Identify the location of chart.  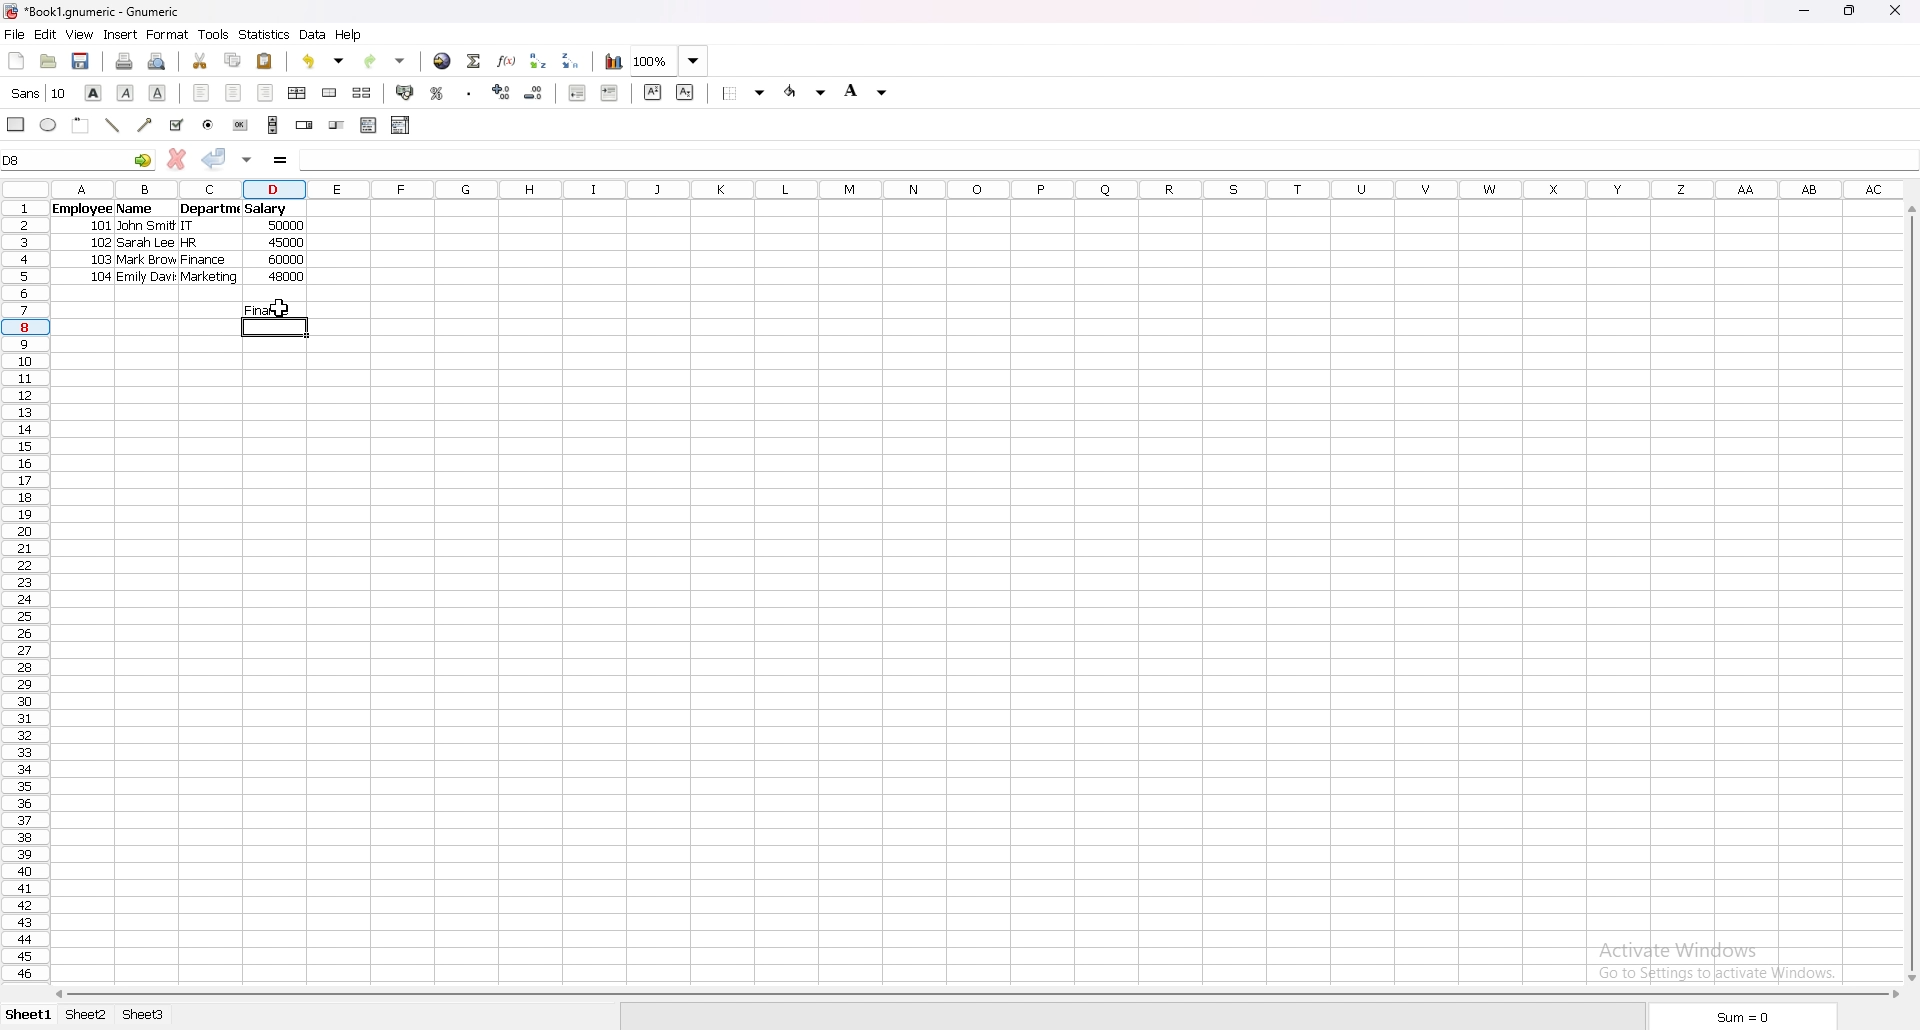
(614, 62).